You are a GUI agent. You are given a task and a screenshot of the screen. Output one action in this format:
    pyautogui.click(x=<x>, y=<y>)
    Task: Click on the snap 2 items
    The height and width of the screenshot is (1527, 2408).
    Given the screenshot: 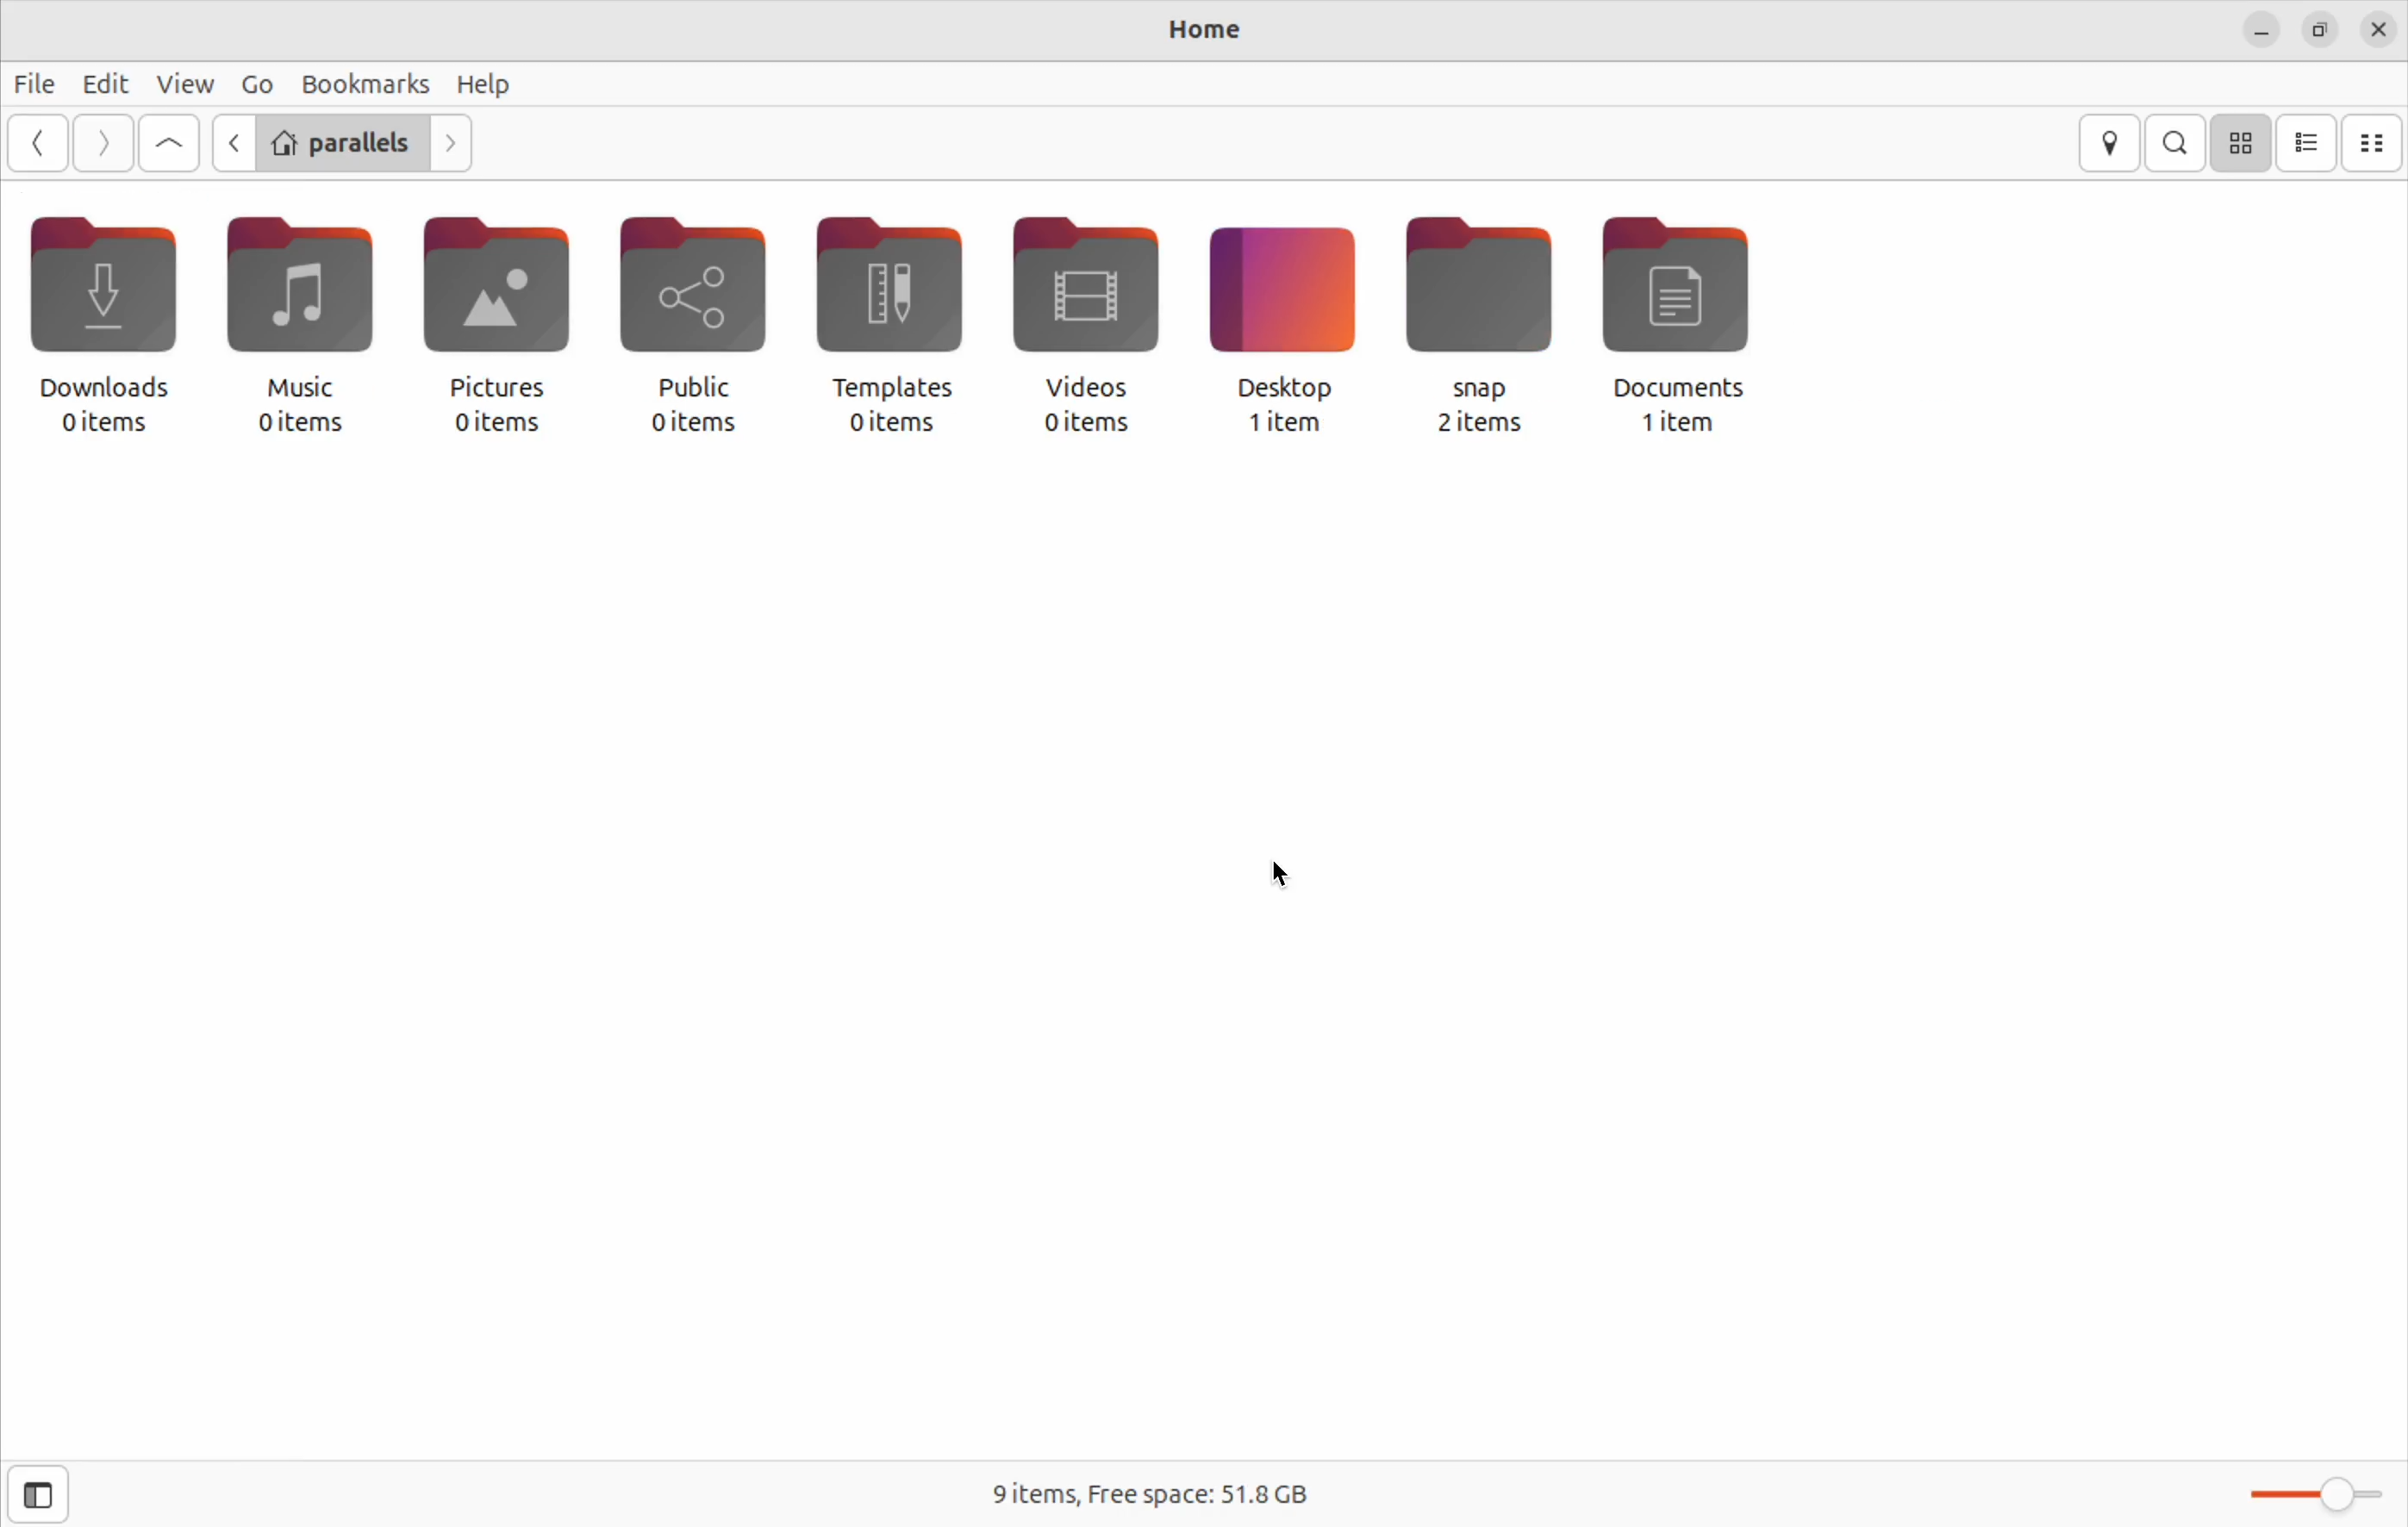 What is the action you would take?
    pyautogui.click(x=1486, y=327)
    